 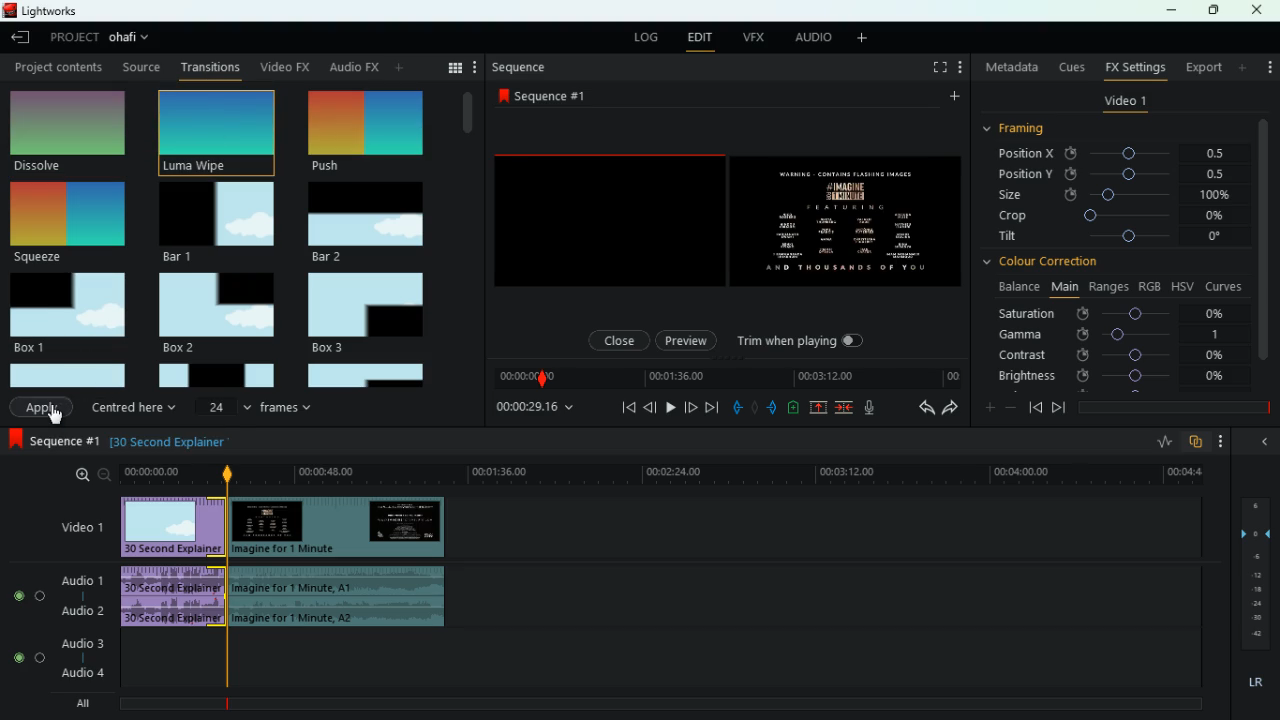 I want to click on plus, so click(x=987, y=409).